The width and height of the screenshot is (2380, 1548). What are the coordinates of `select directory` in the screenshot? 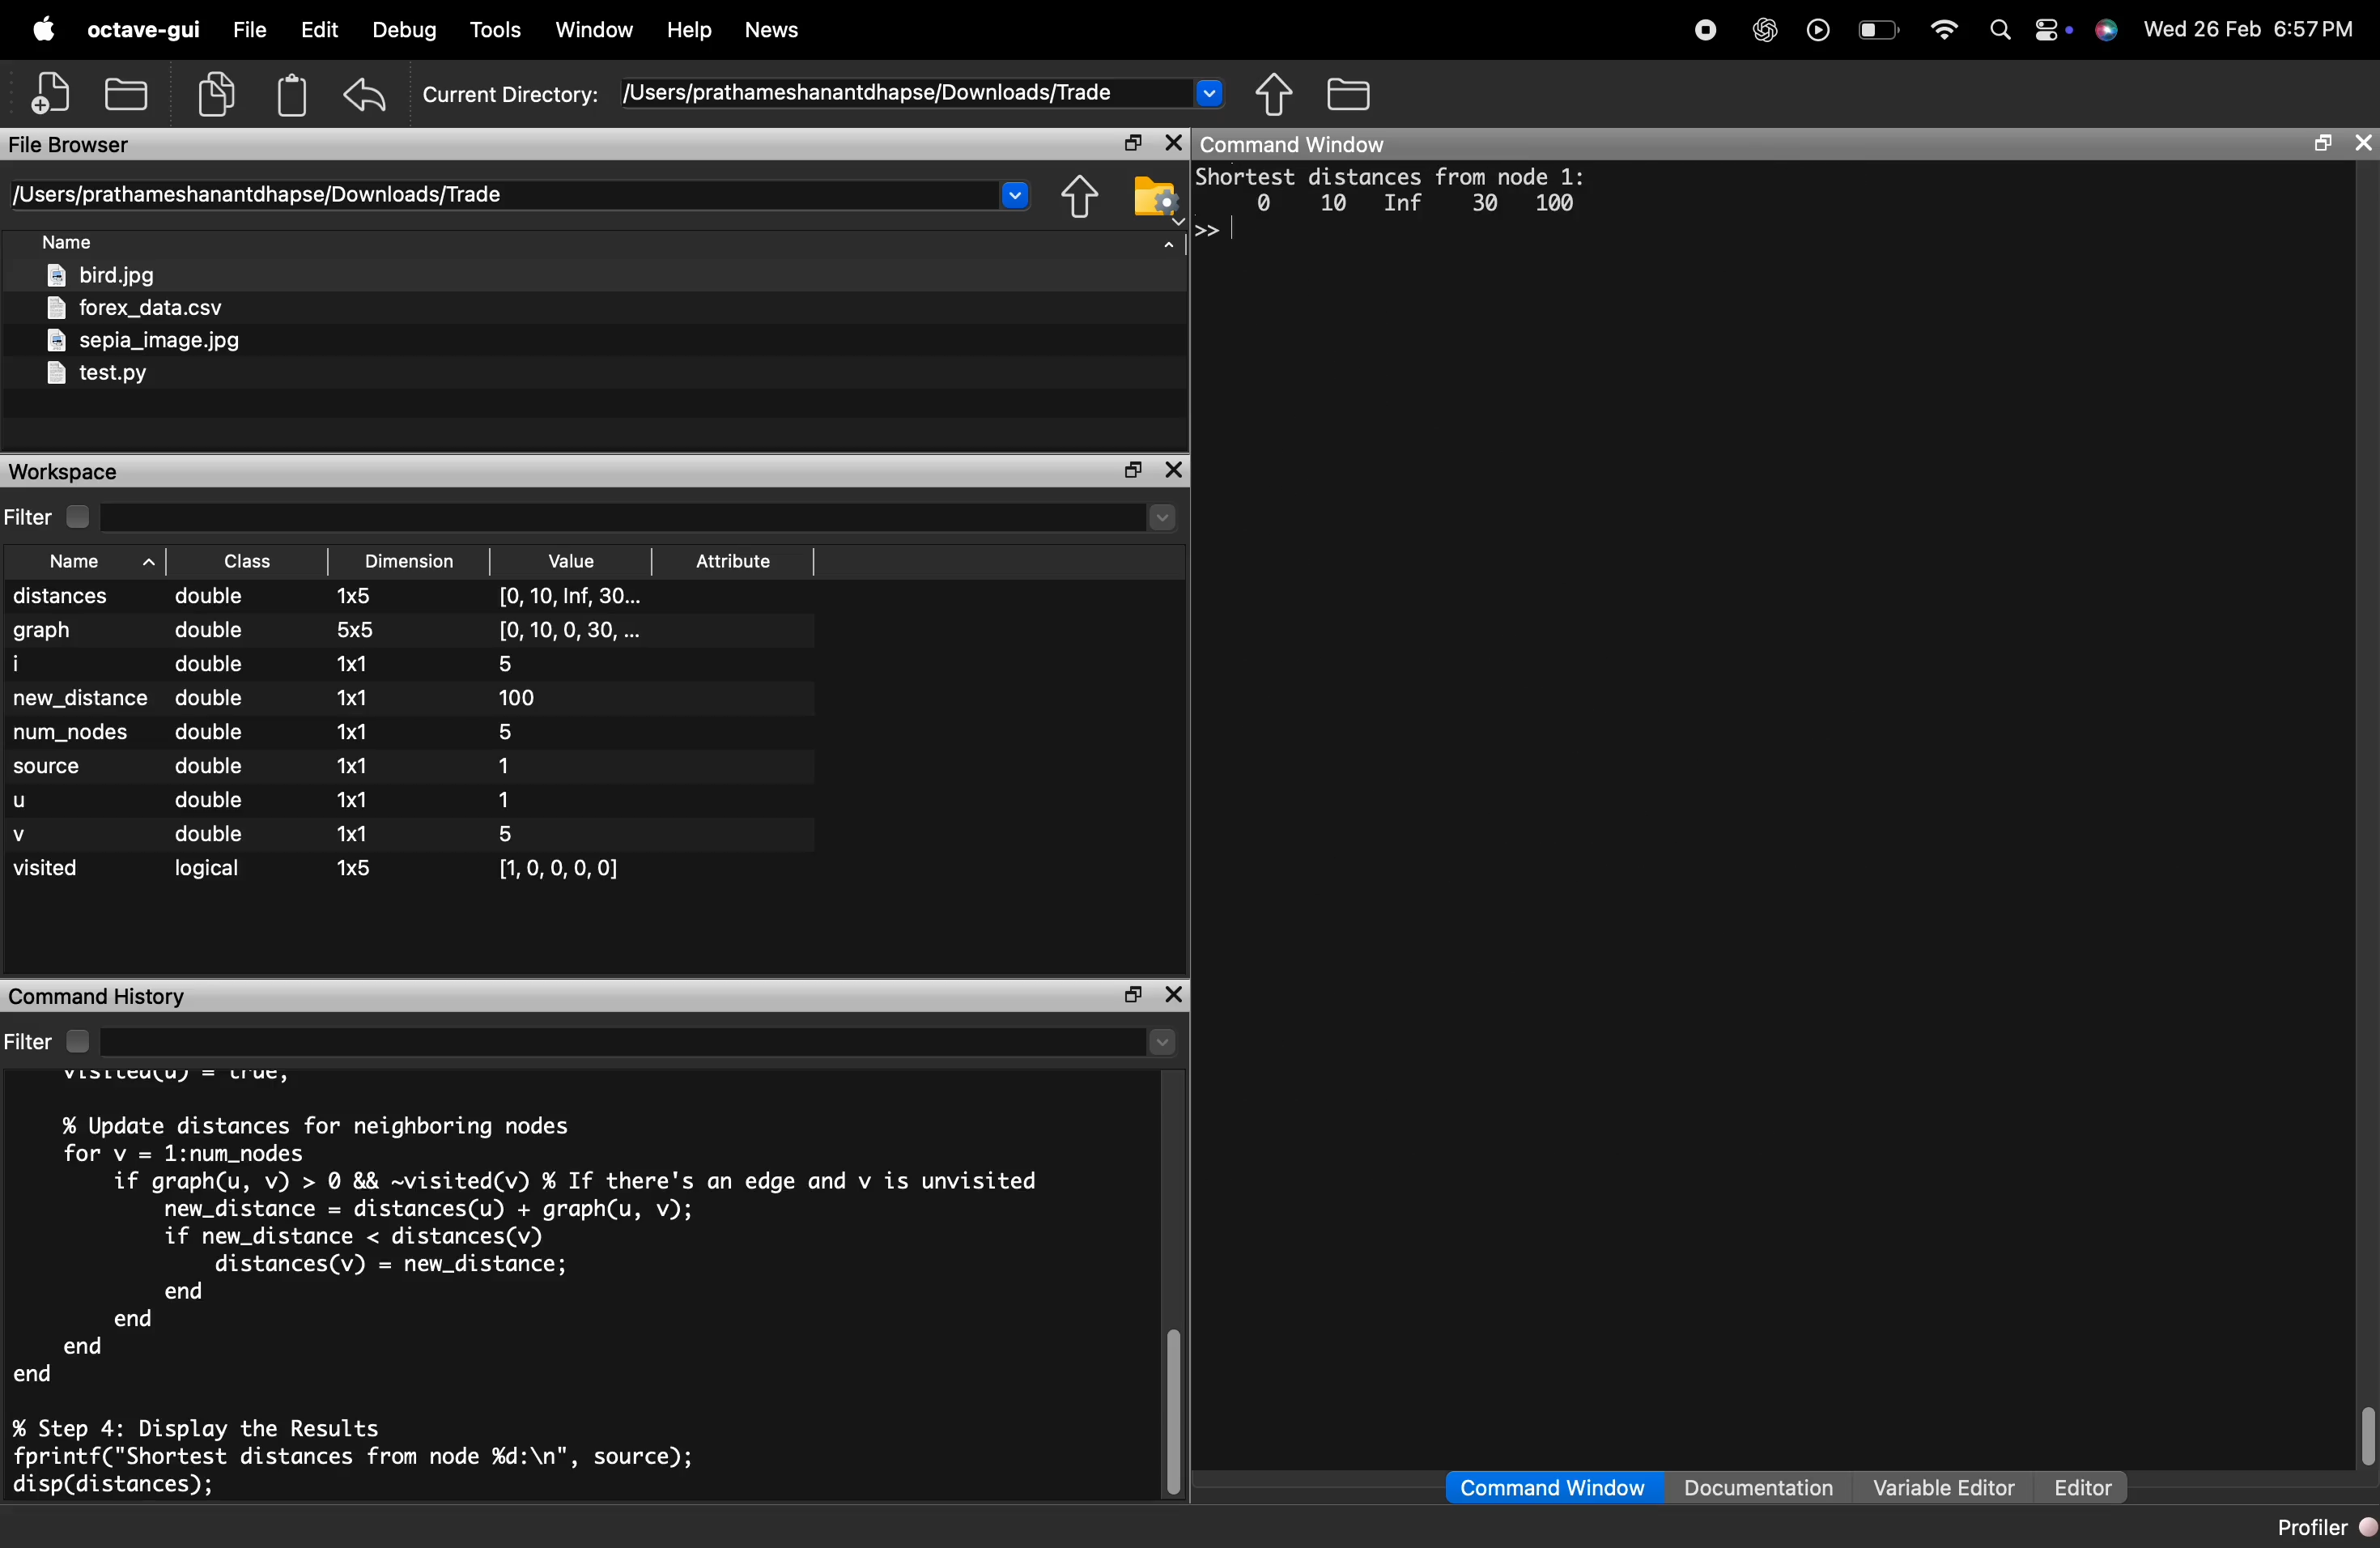 It's located at (641, 1042).